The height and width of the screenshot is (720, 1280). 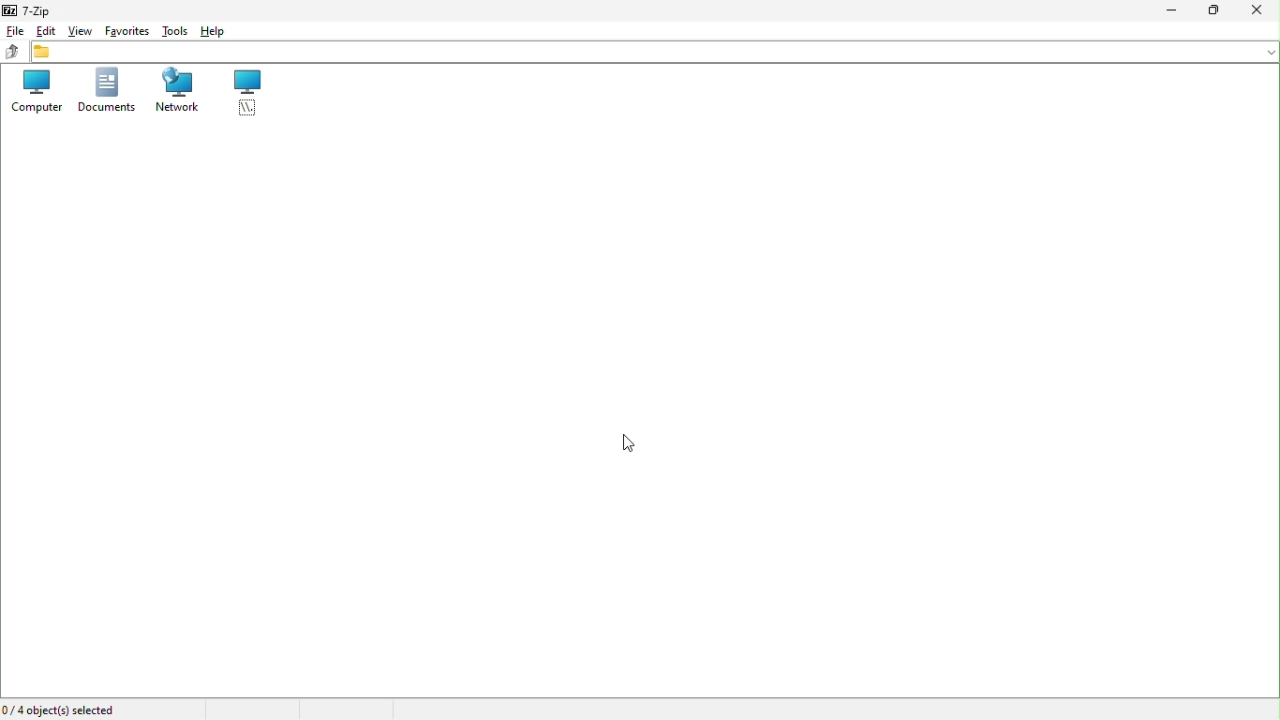 I want to click on Mouse, so click(x=627, y=445).